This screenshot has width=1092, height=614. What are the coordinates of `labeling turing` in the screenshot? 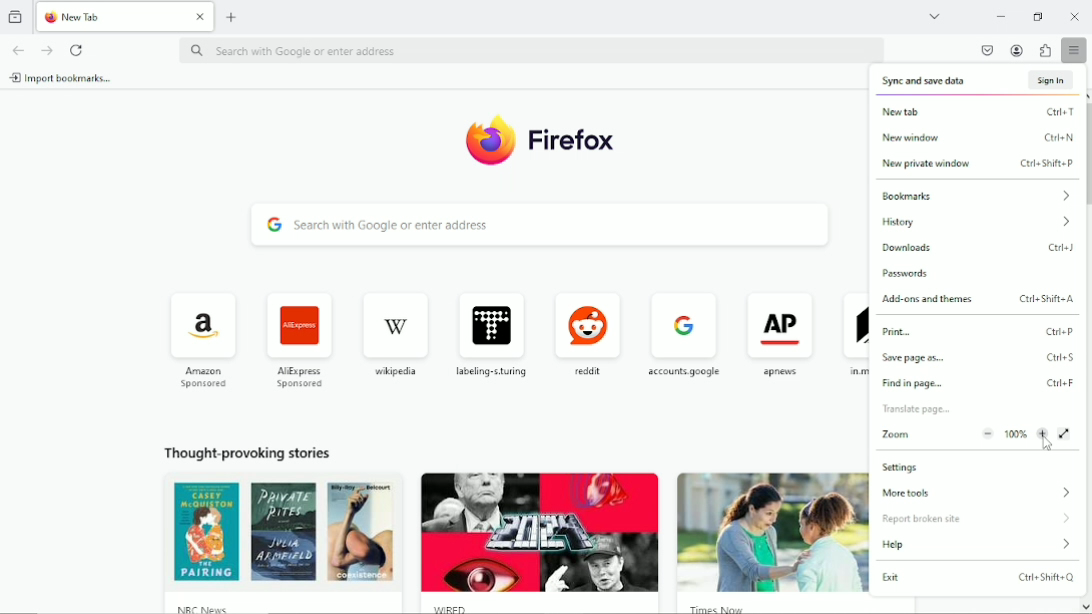 It's located at (494, 330).